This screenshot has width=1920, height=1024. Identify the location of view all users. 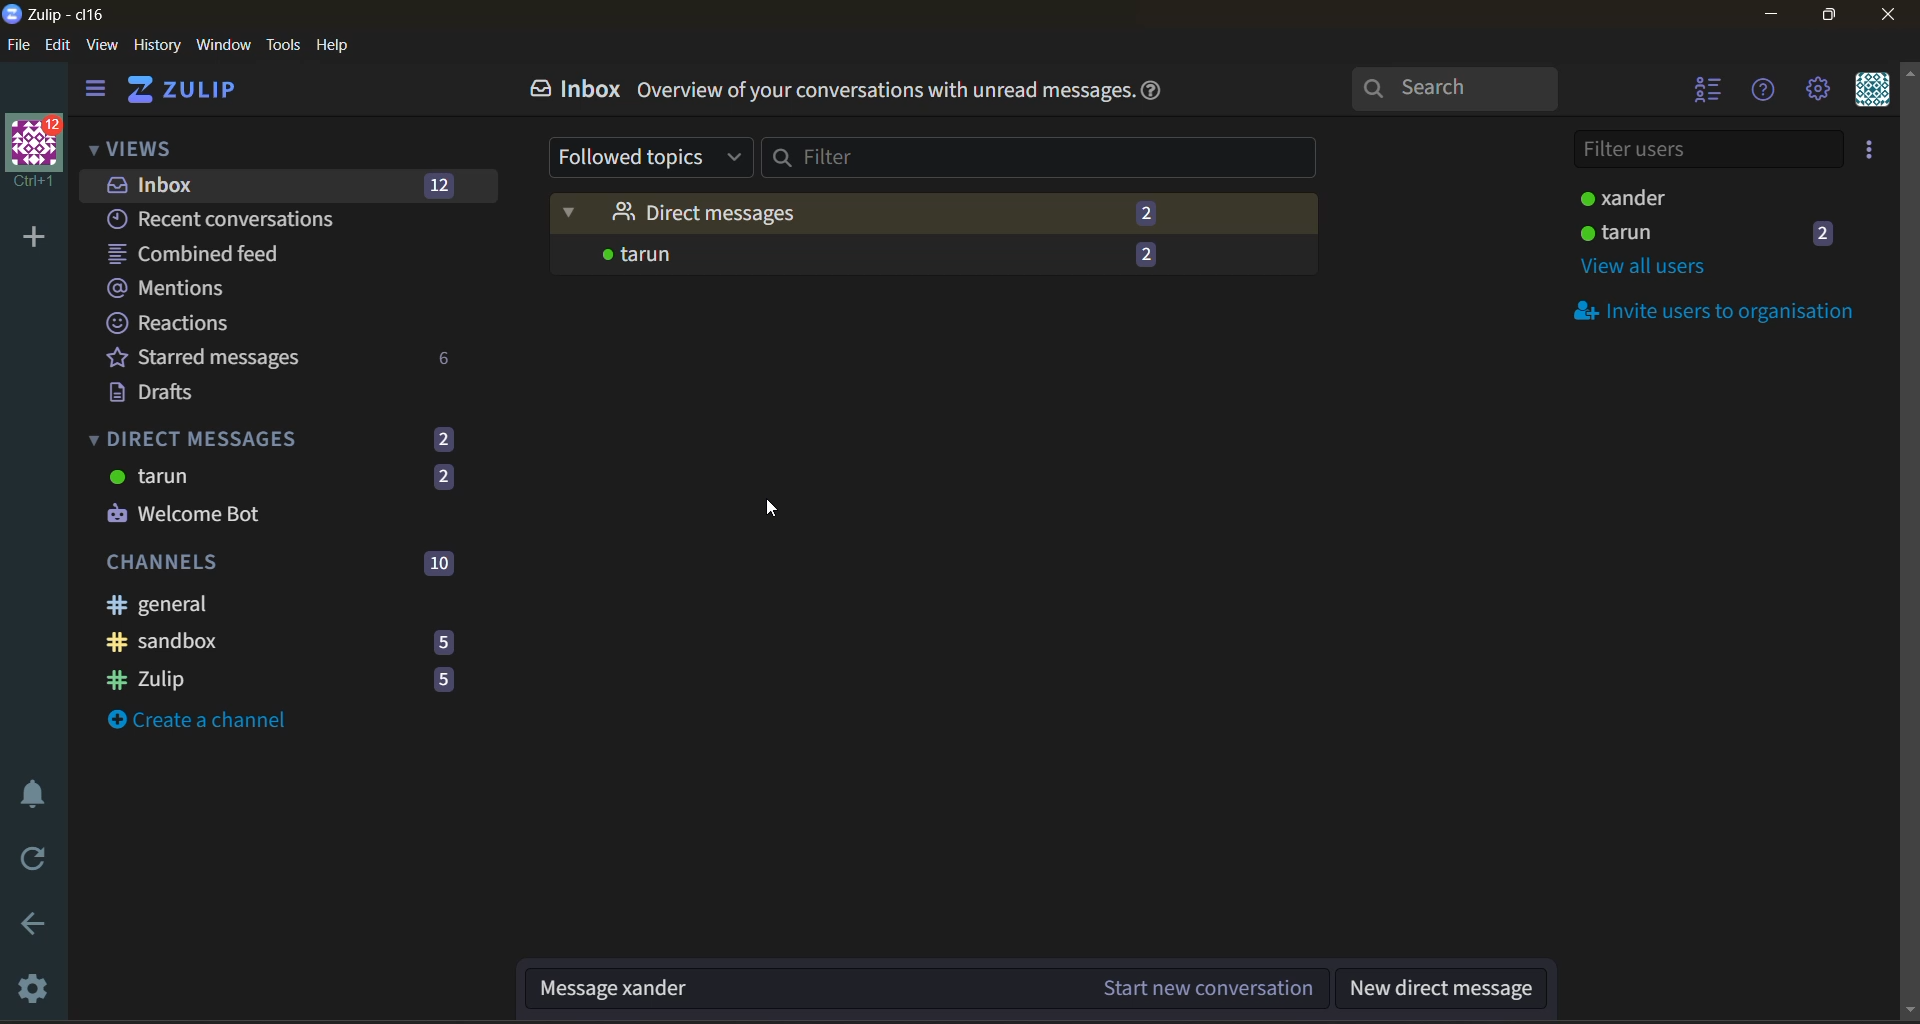
(1651, 269).